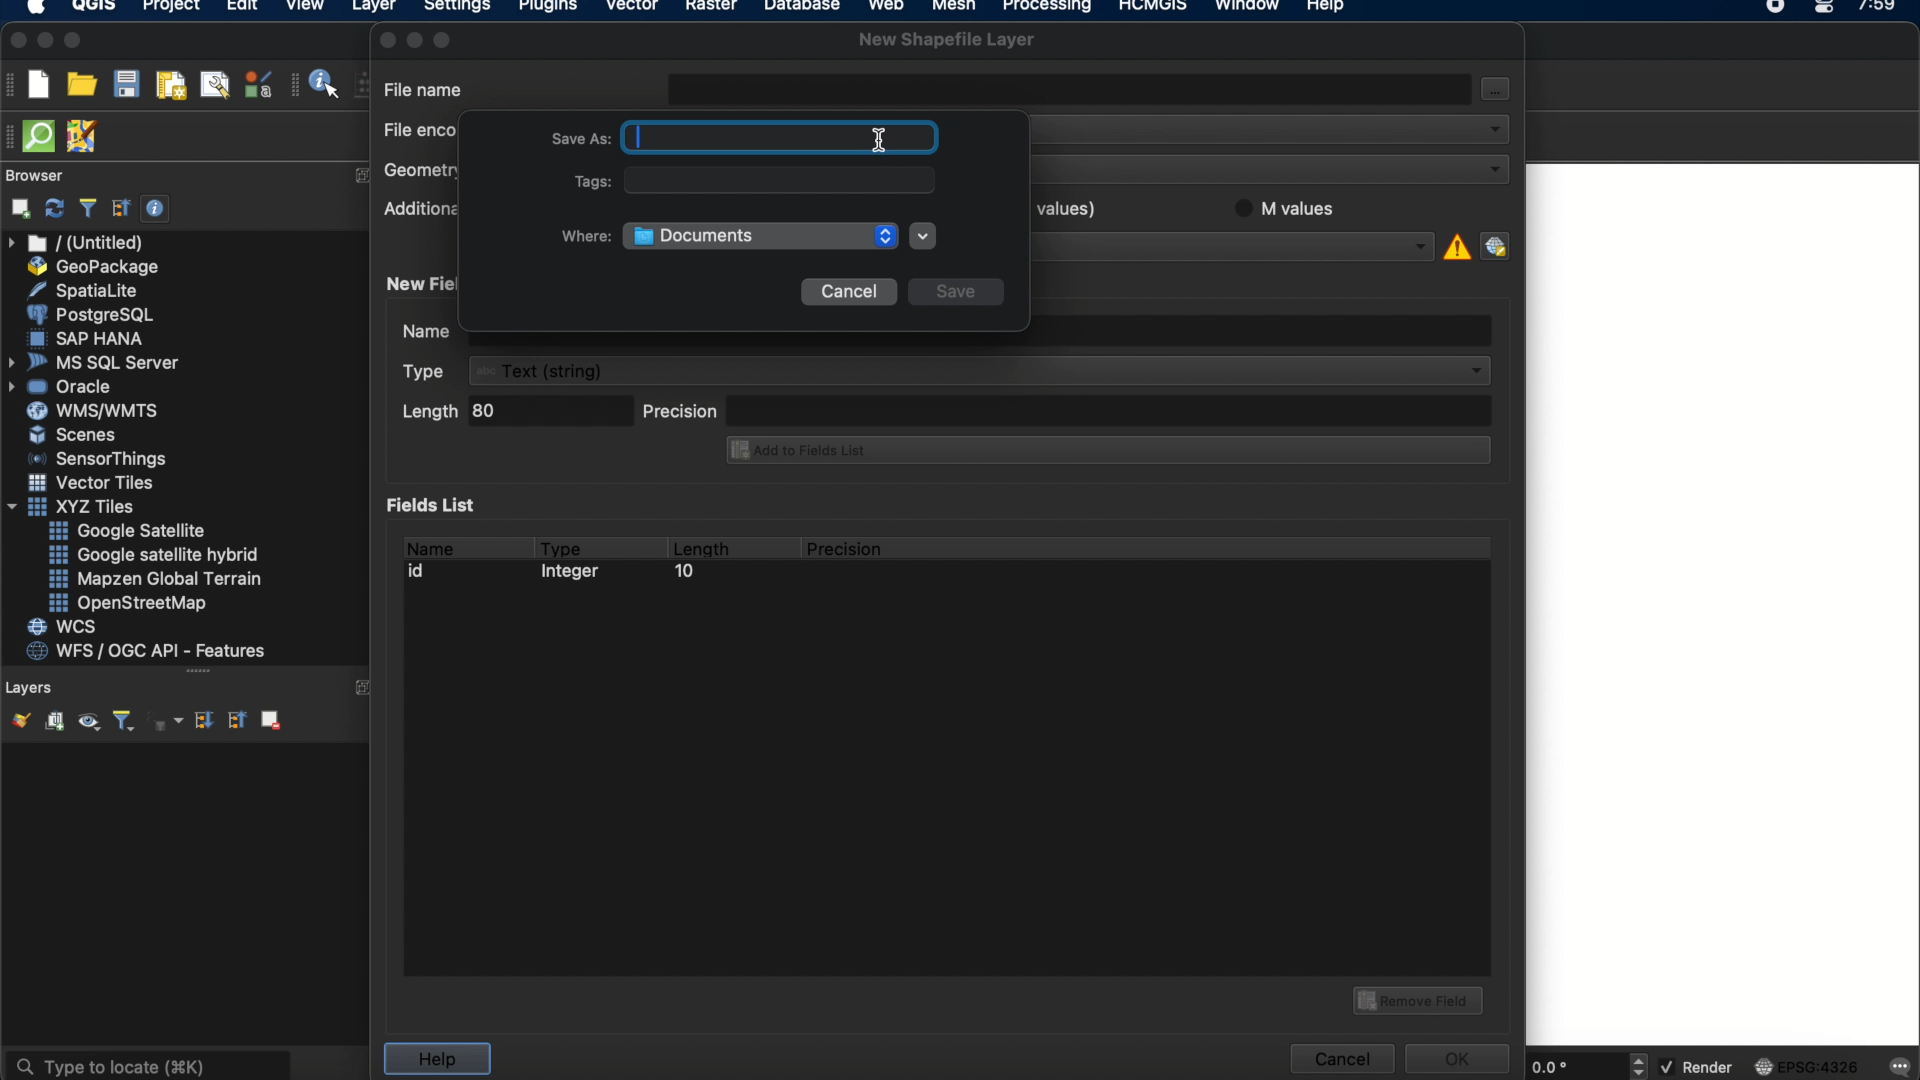 Image resolution: width=1920 pixels, height=1080 pixels. Describe the element at coordinates (1898, 1068) in the screenshot. I see `messages` at that location.